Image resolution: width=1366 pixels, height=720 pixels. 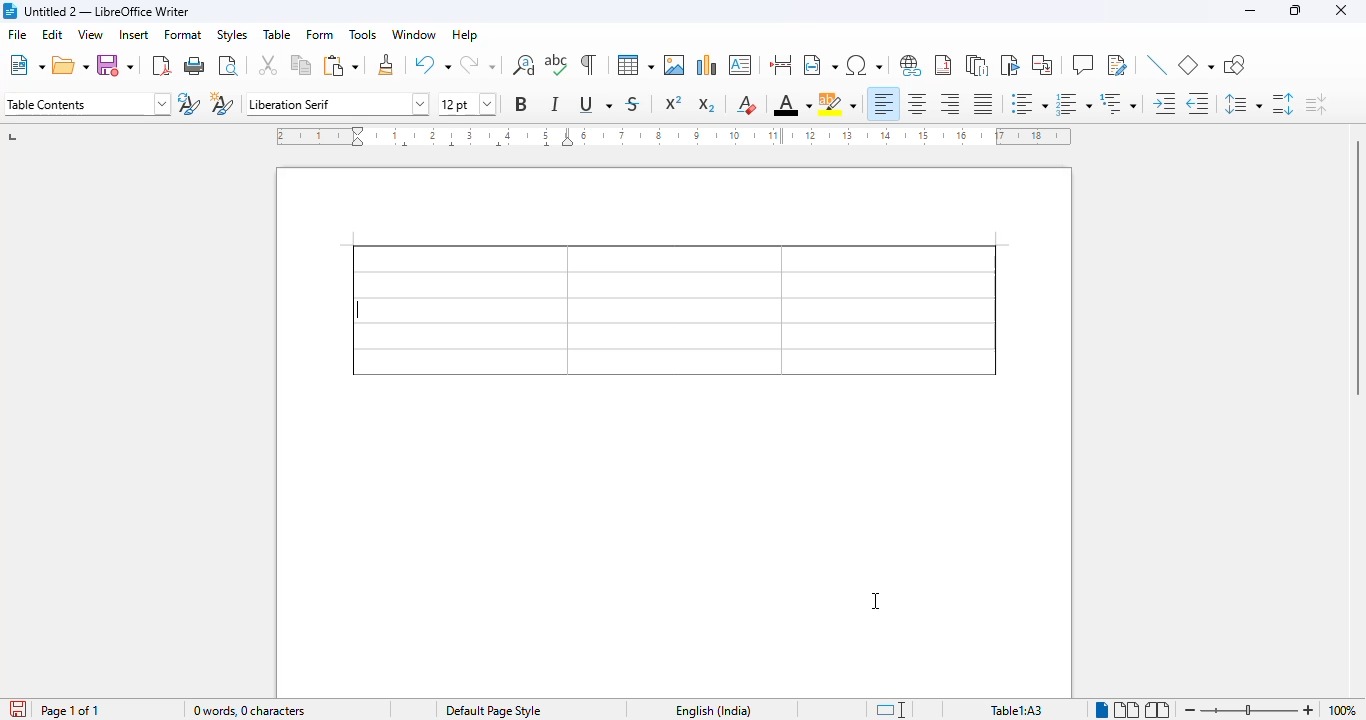 What do you see at coordinates (674, 102) in the screenshot?
I see `superscript` at bounding box center [674, 102].